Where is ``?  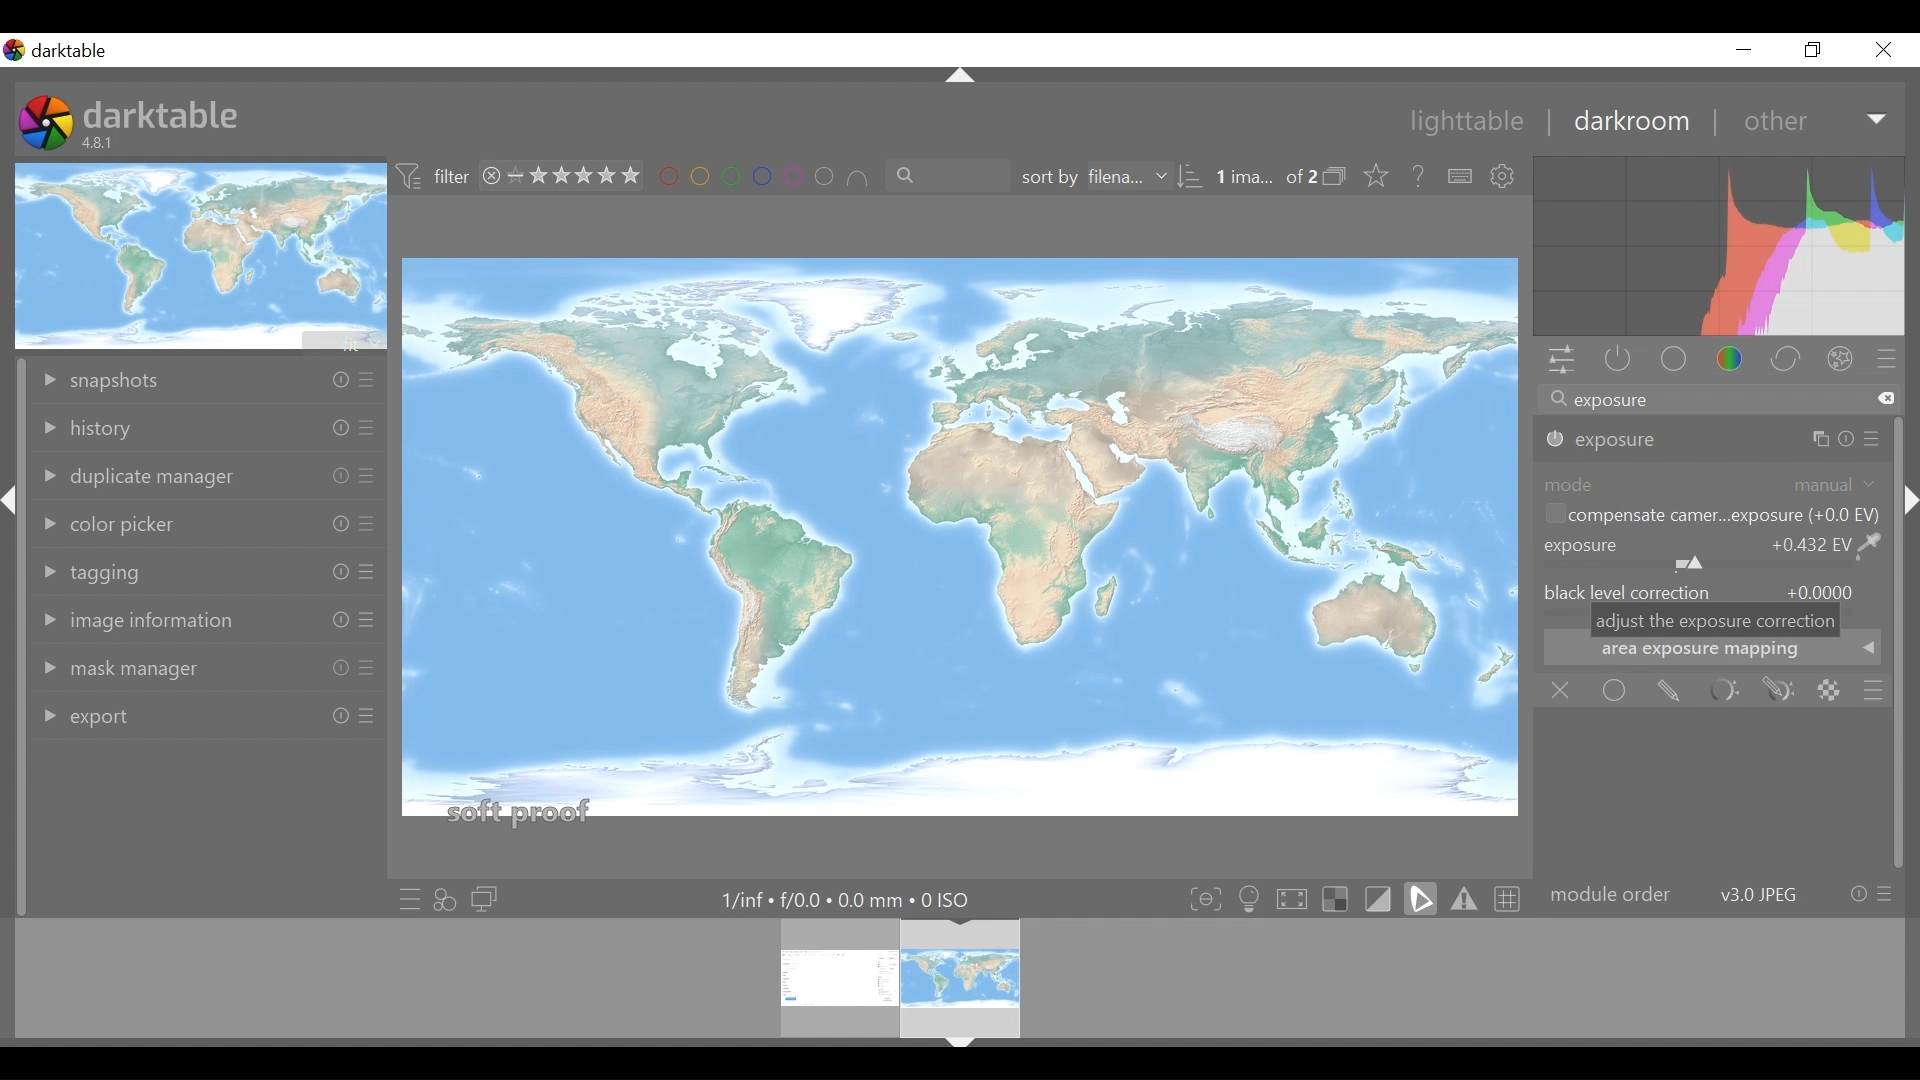  is located at coordinates (1779, 691).